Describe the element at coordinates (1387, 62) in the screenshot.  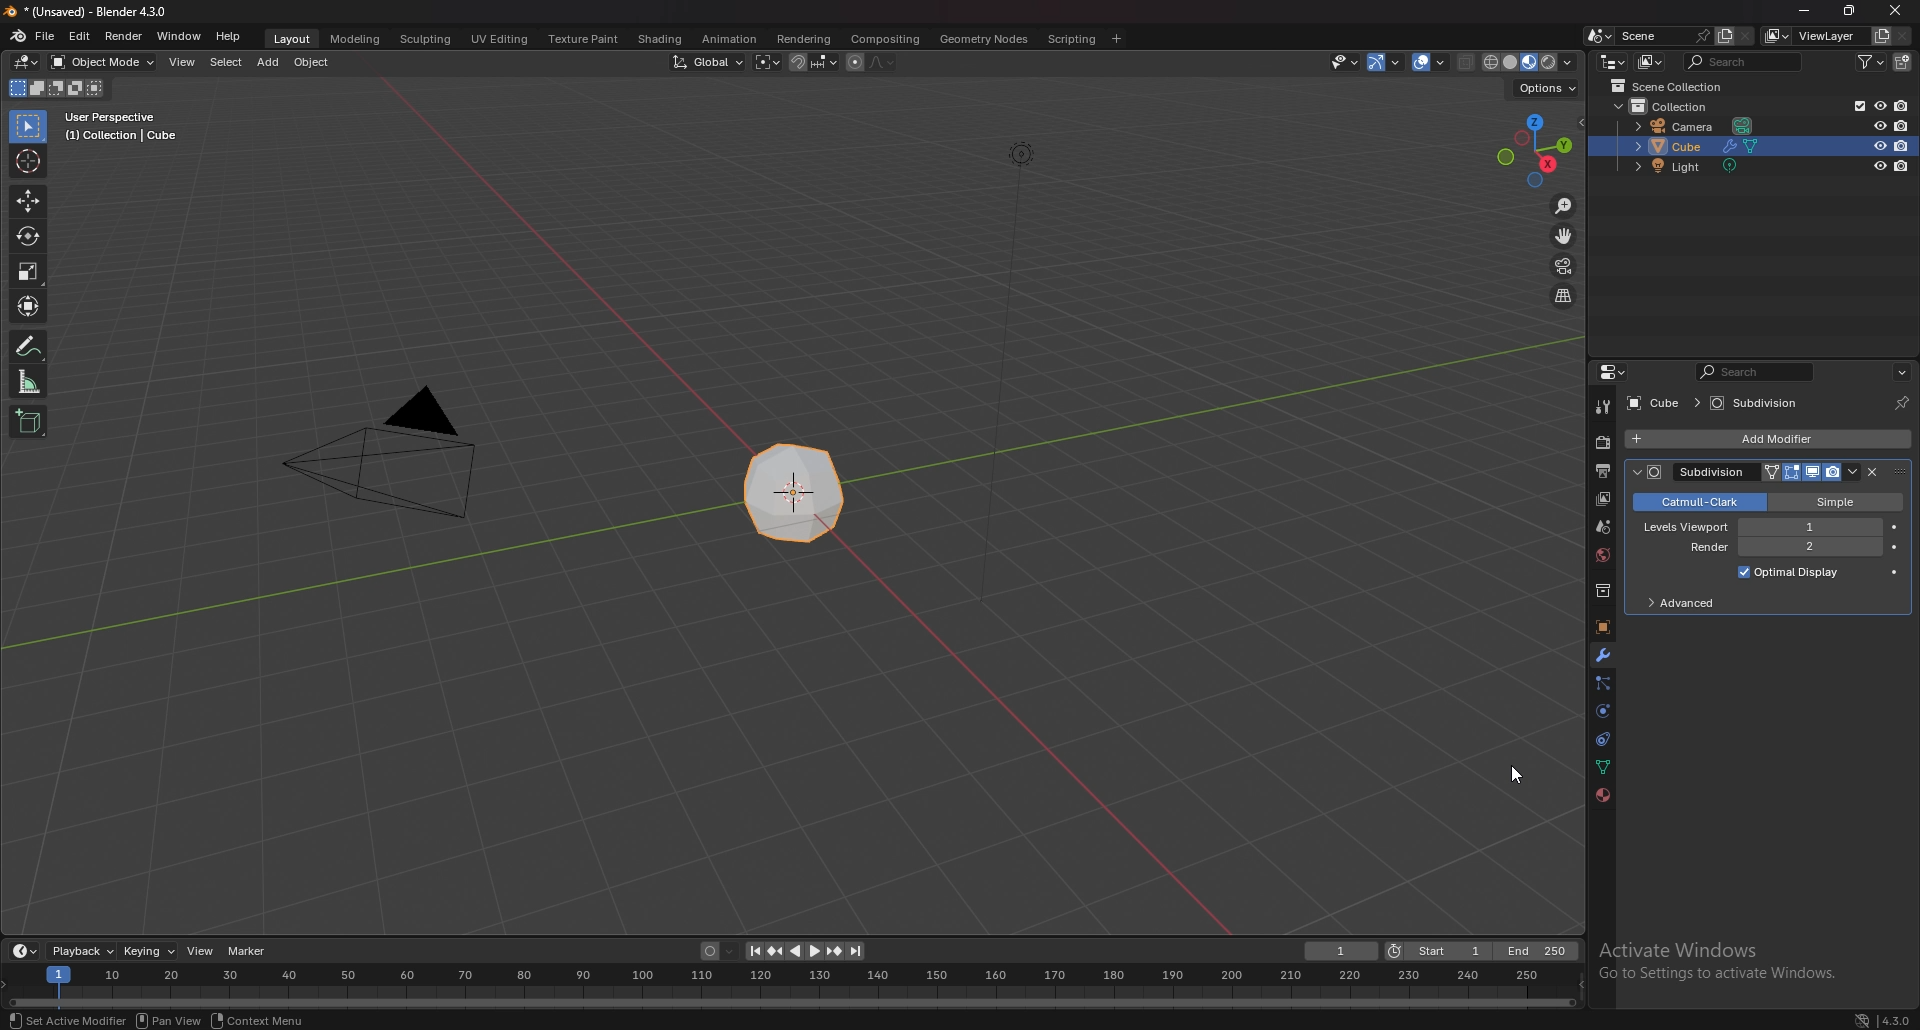
I see `gizmo` at that location.